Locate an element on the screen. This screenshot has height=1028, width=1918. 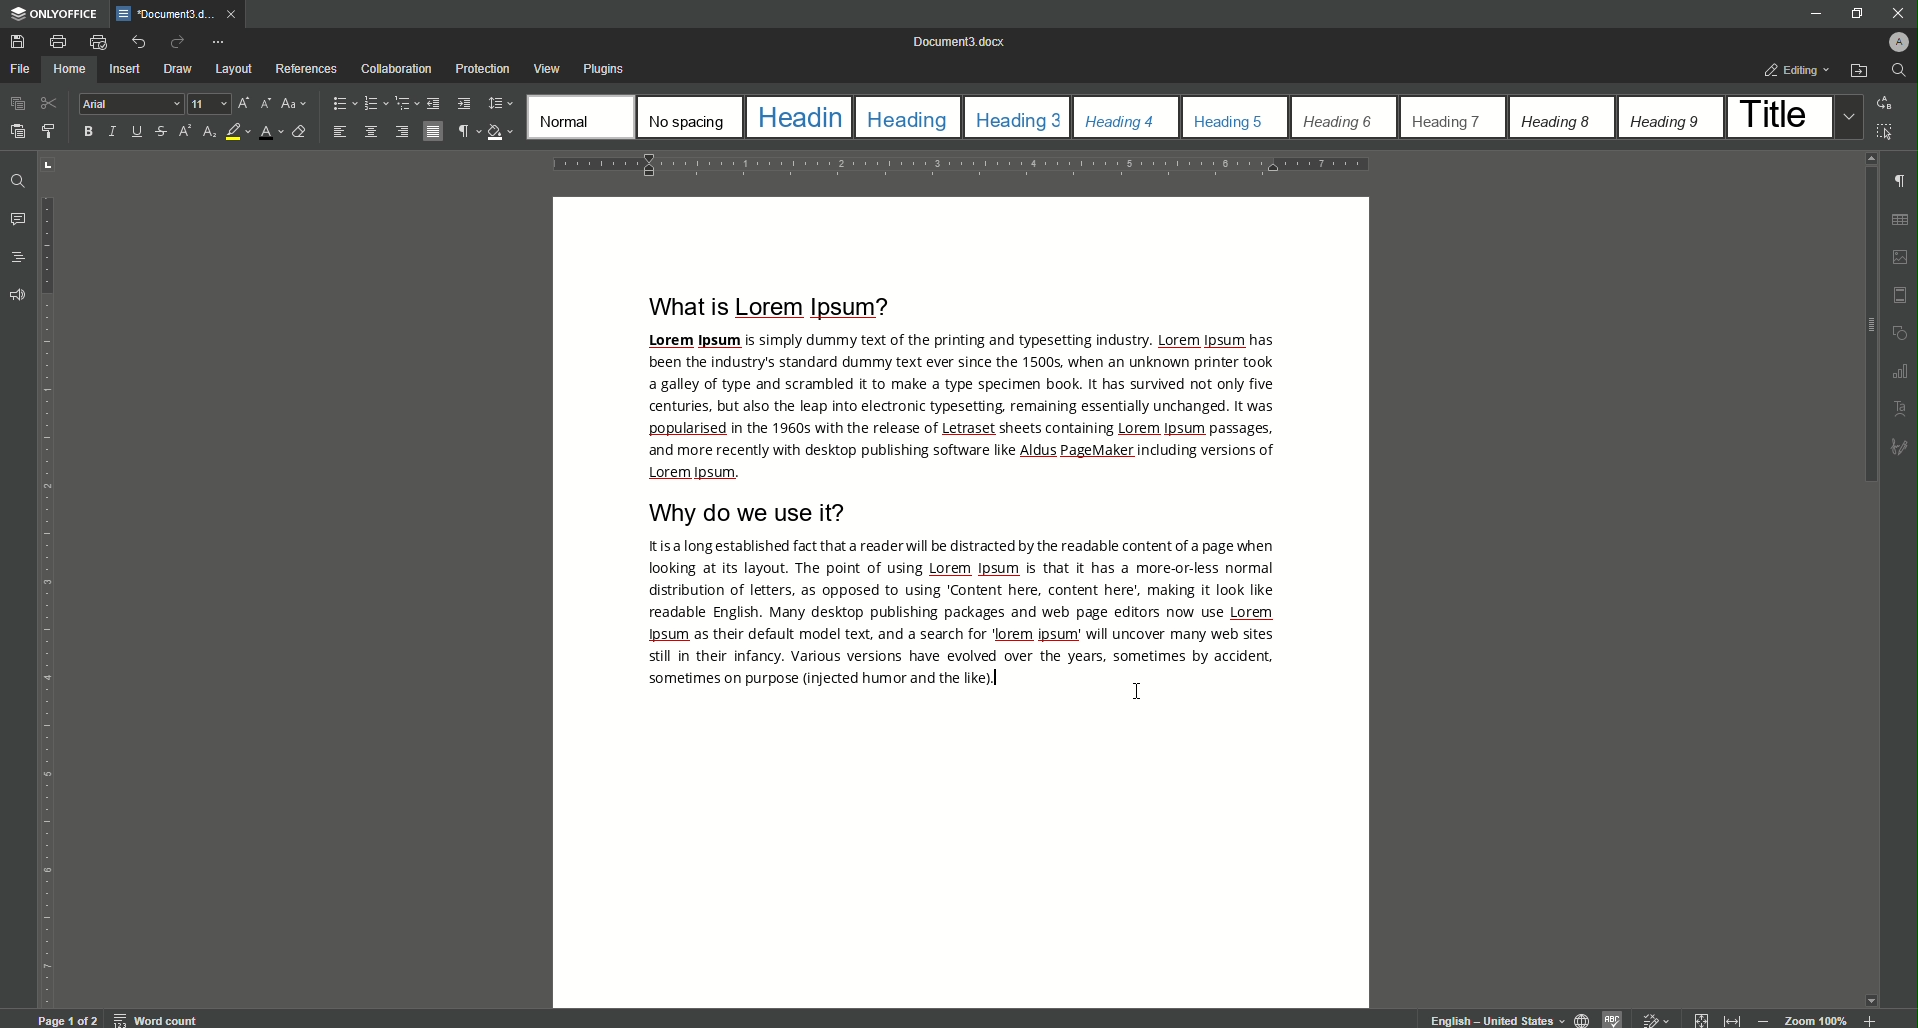
Italics is located at coordinates (113, 133).